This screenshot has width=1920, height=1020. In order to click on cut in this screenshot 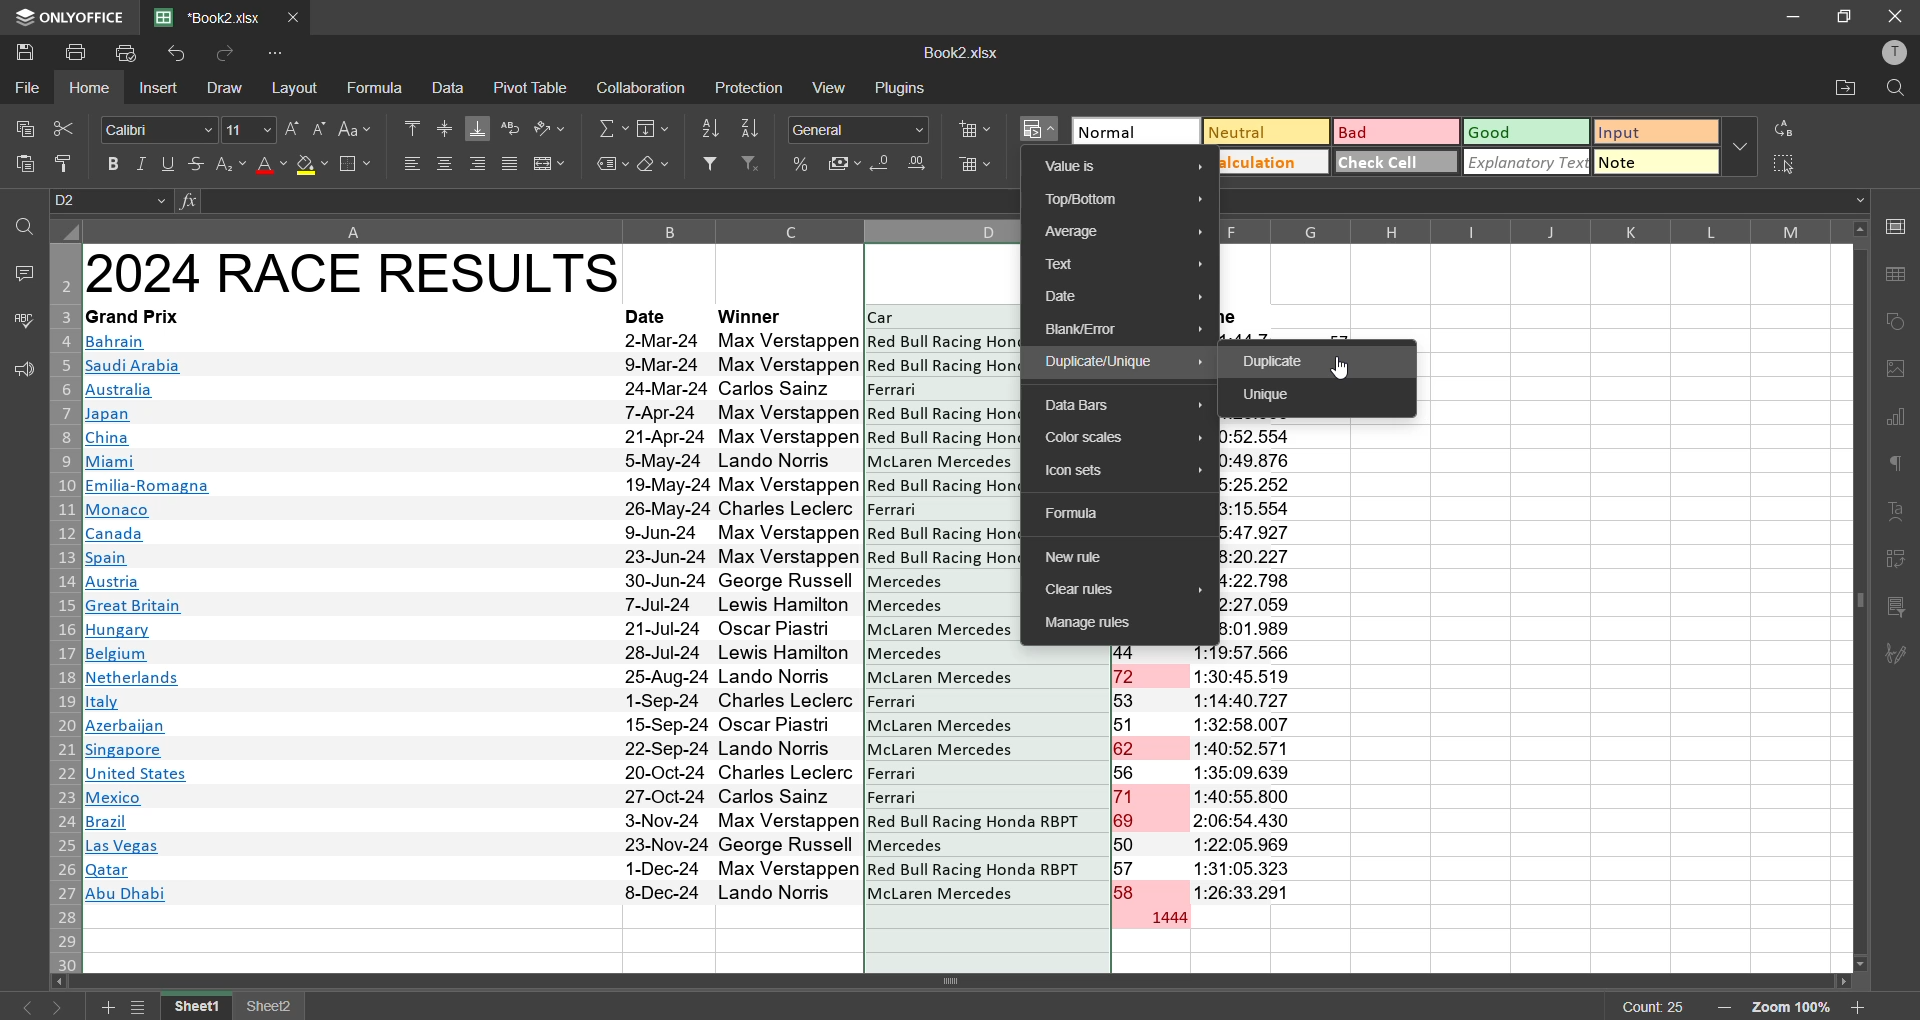, I will do `click(61, 128)`.